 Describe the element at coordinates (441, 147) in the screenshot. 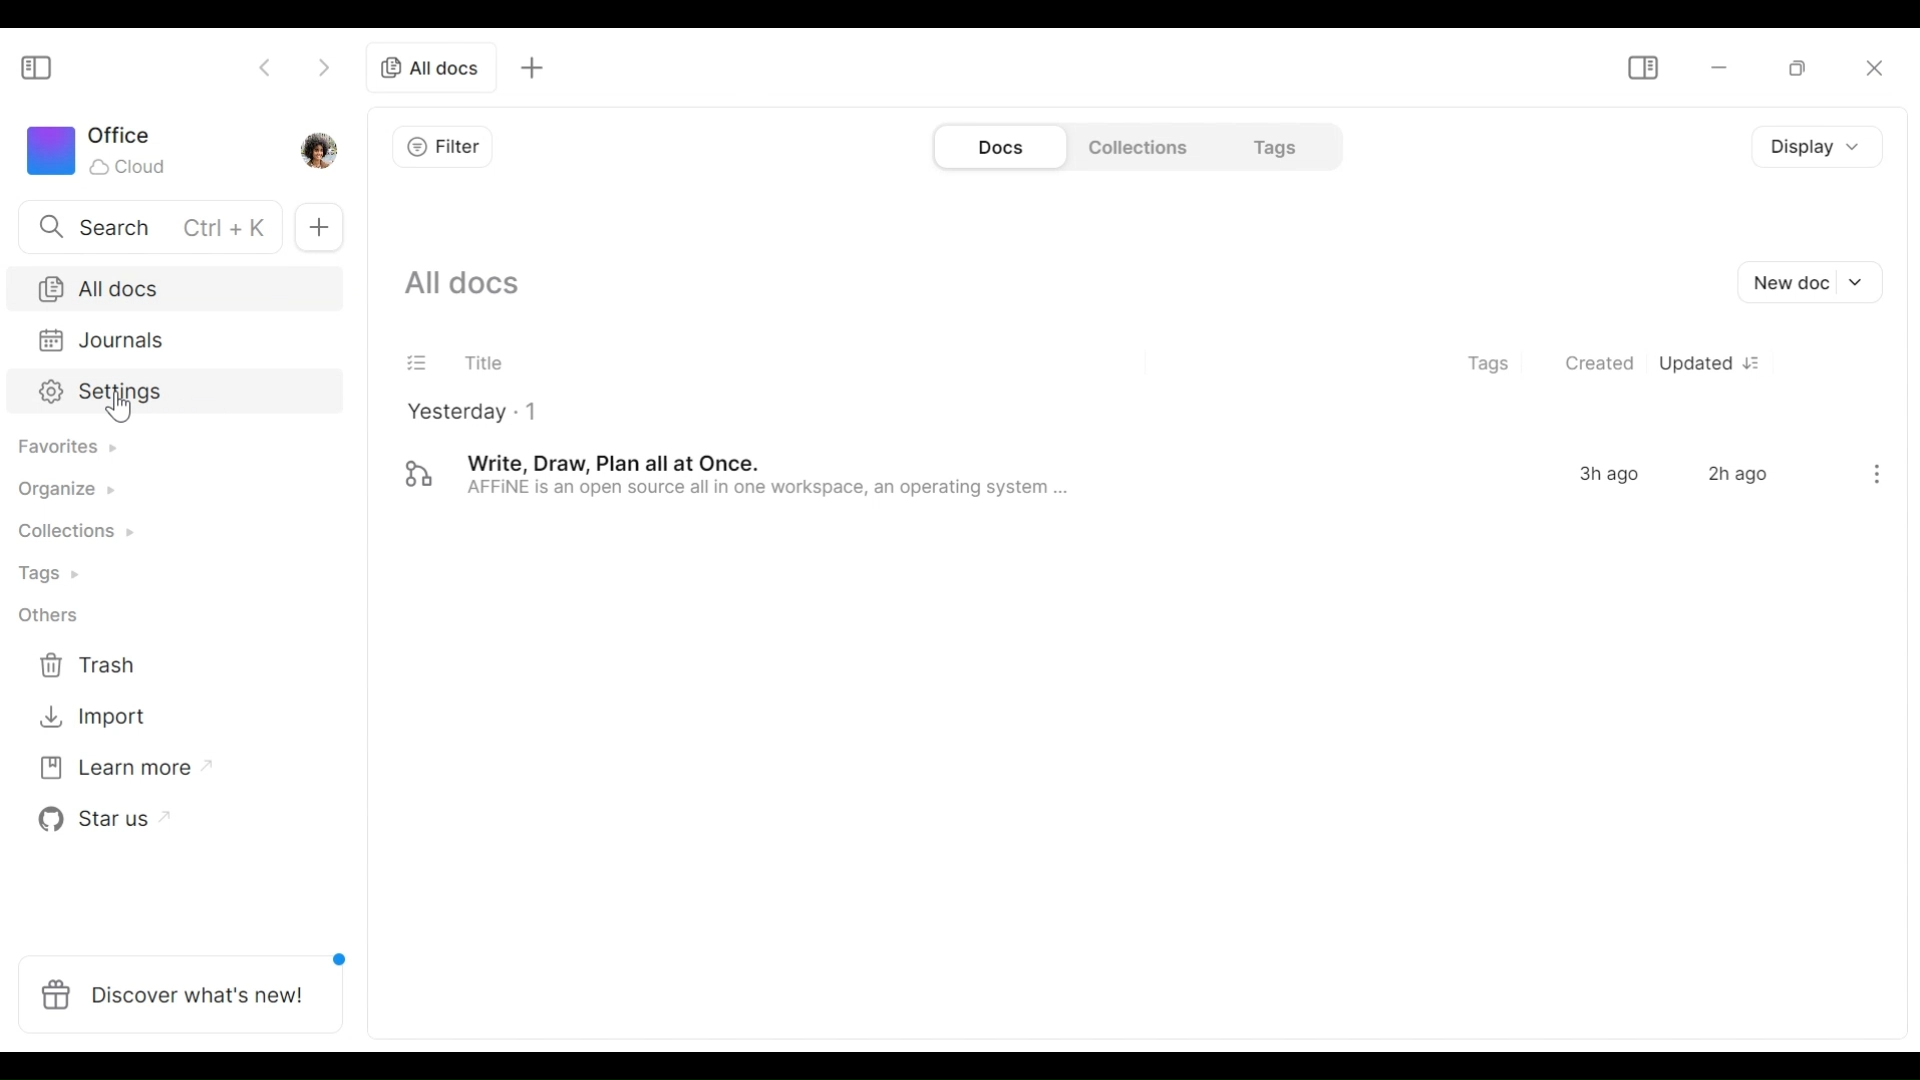

I see `Filter` at that location.